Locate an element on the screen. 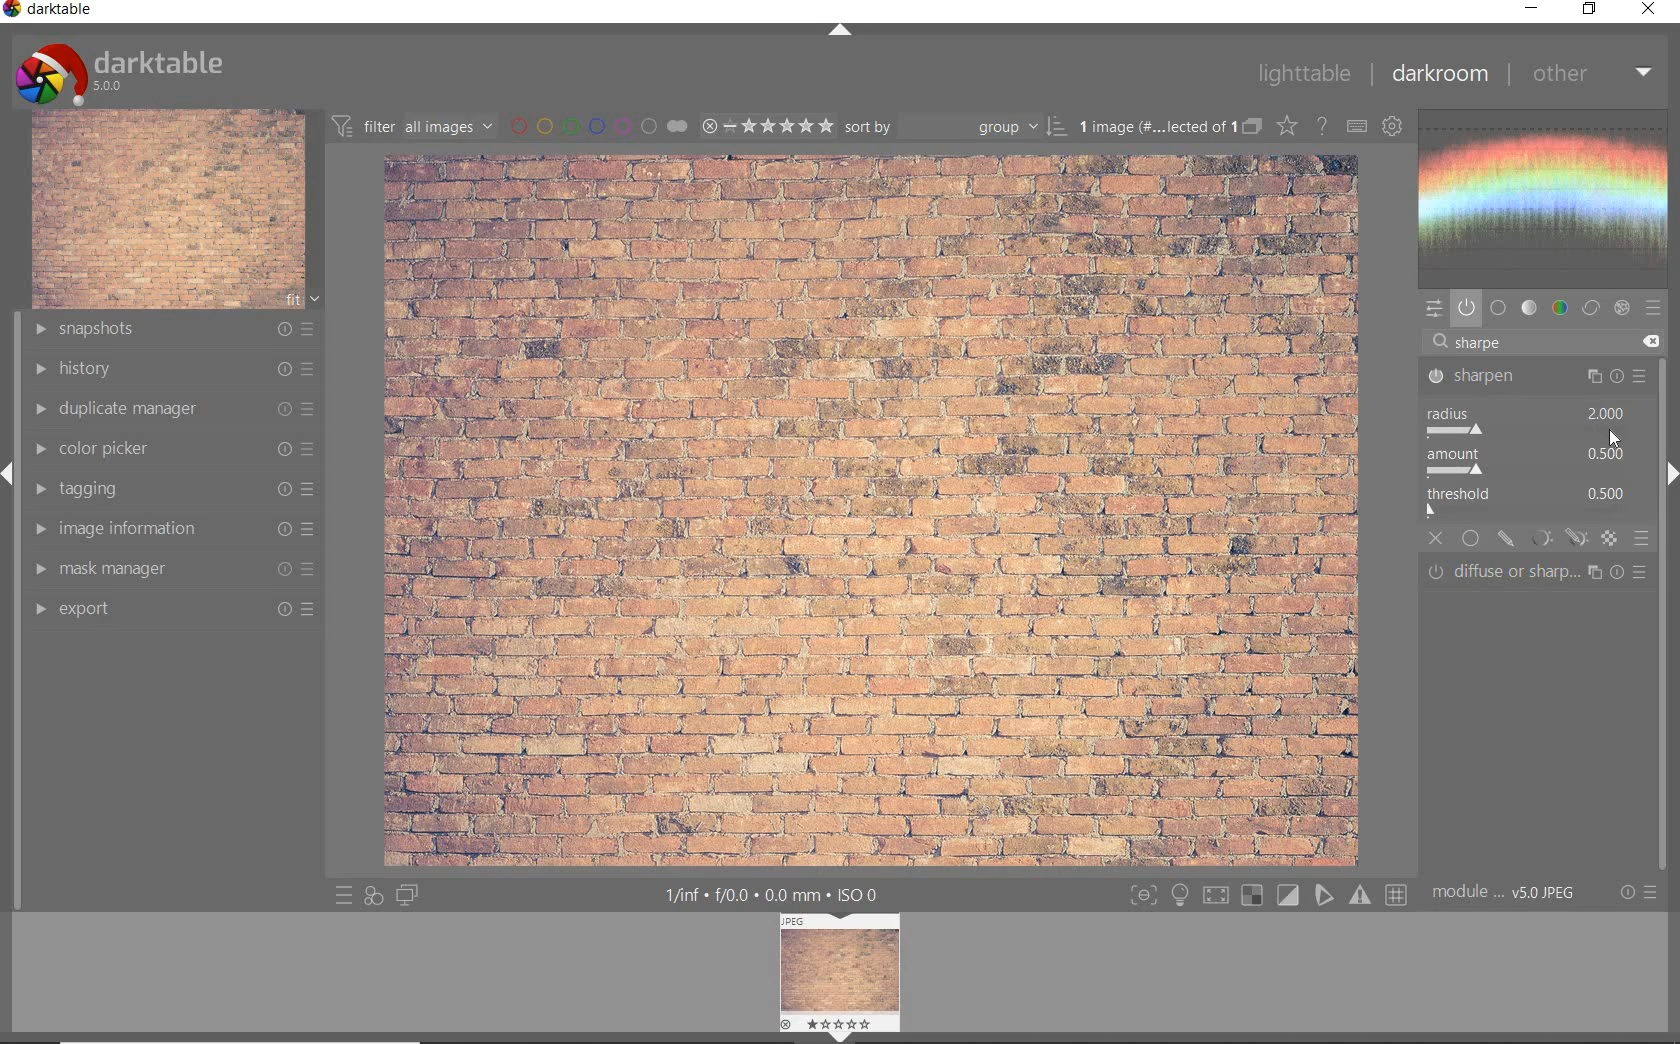 The height and width of the screenshot is (1044, 1680). image  is located at coordinates (168, 210).